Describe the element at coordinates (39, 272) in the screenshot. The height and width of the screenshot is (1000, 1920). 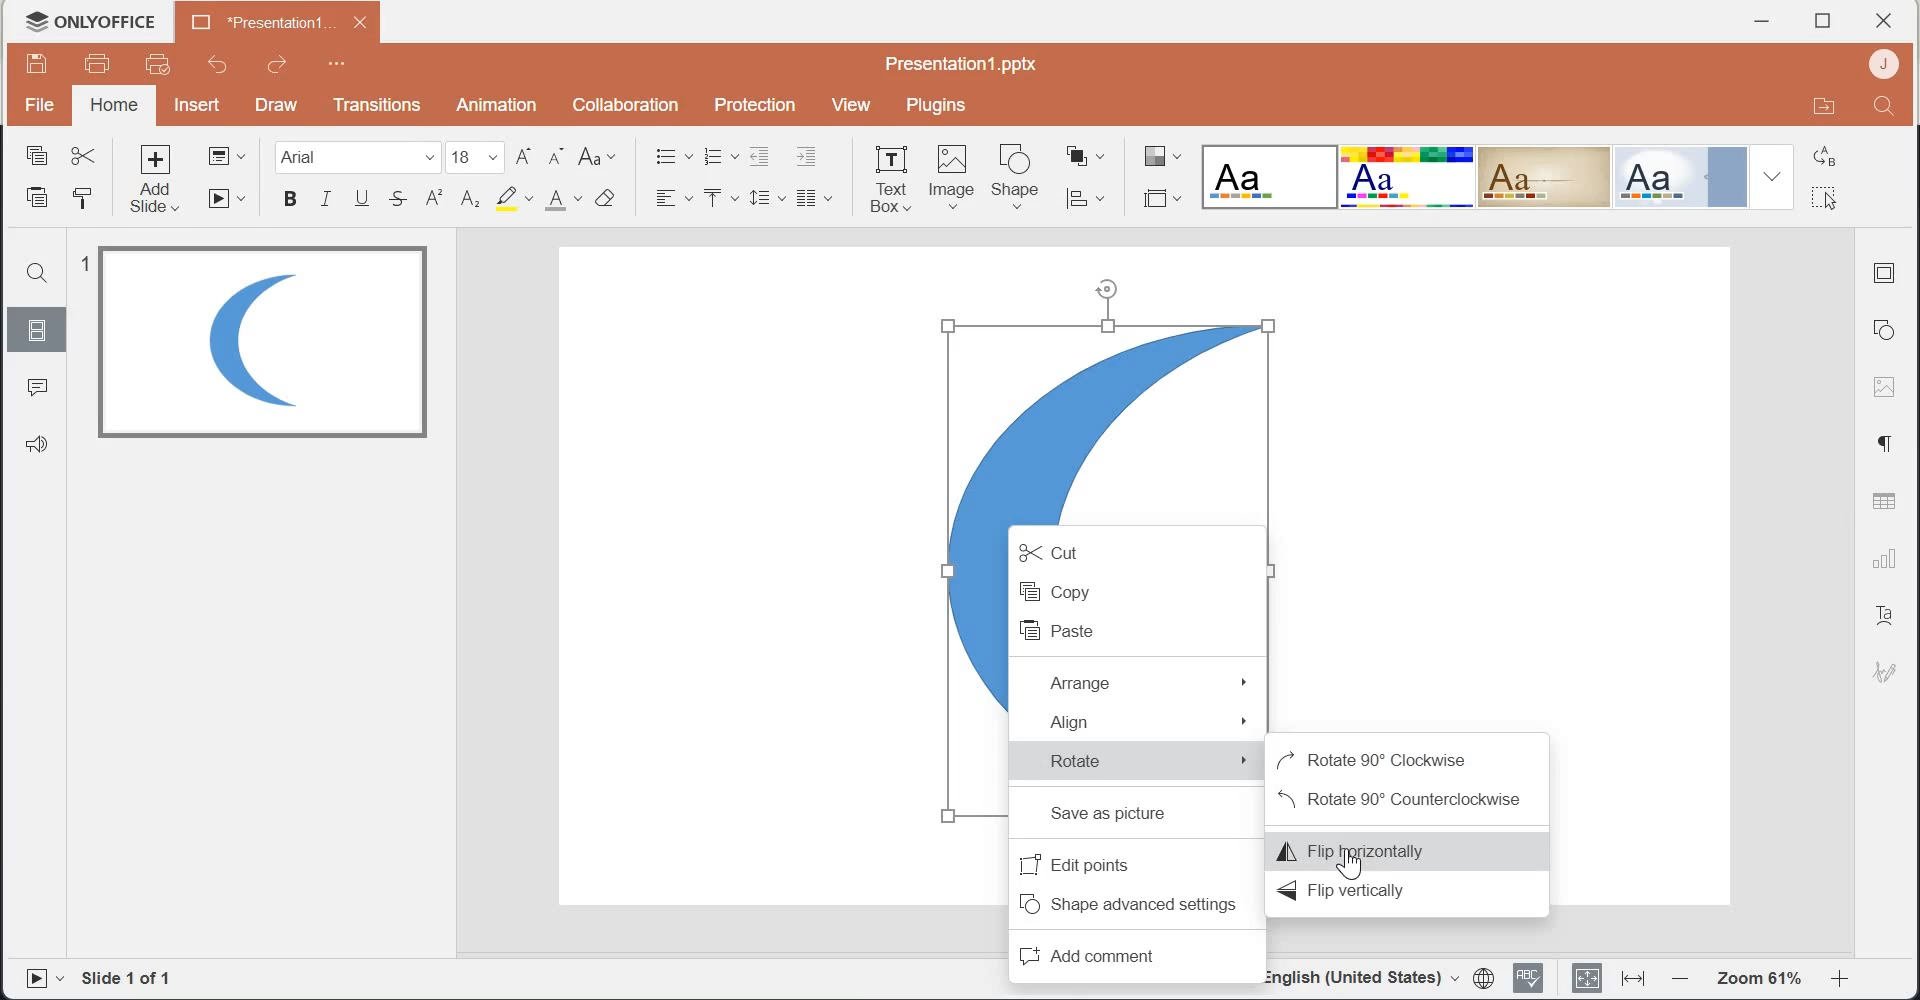
I see `Search` at that location.